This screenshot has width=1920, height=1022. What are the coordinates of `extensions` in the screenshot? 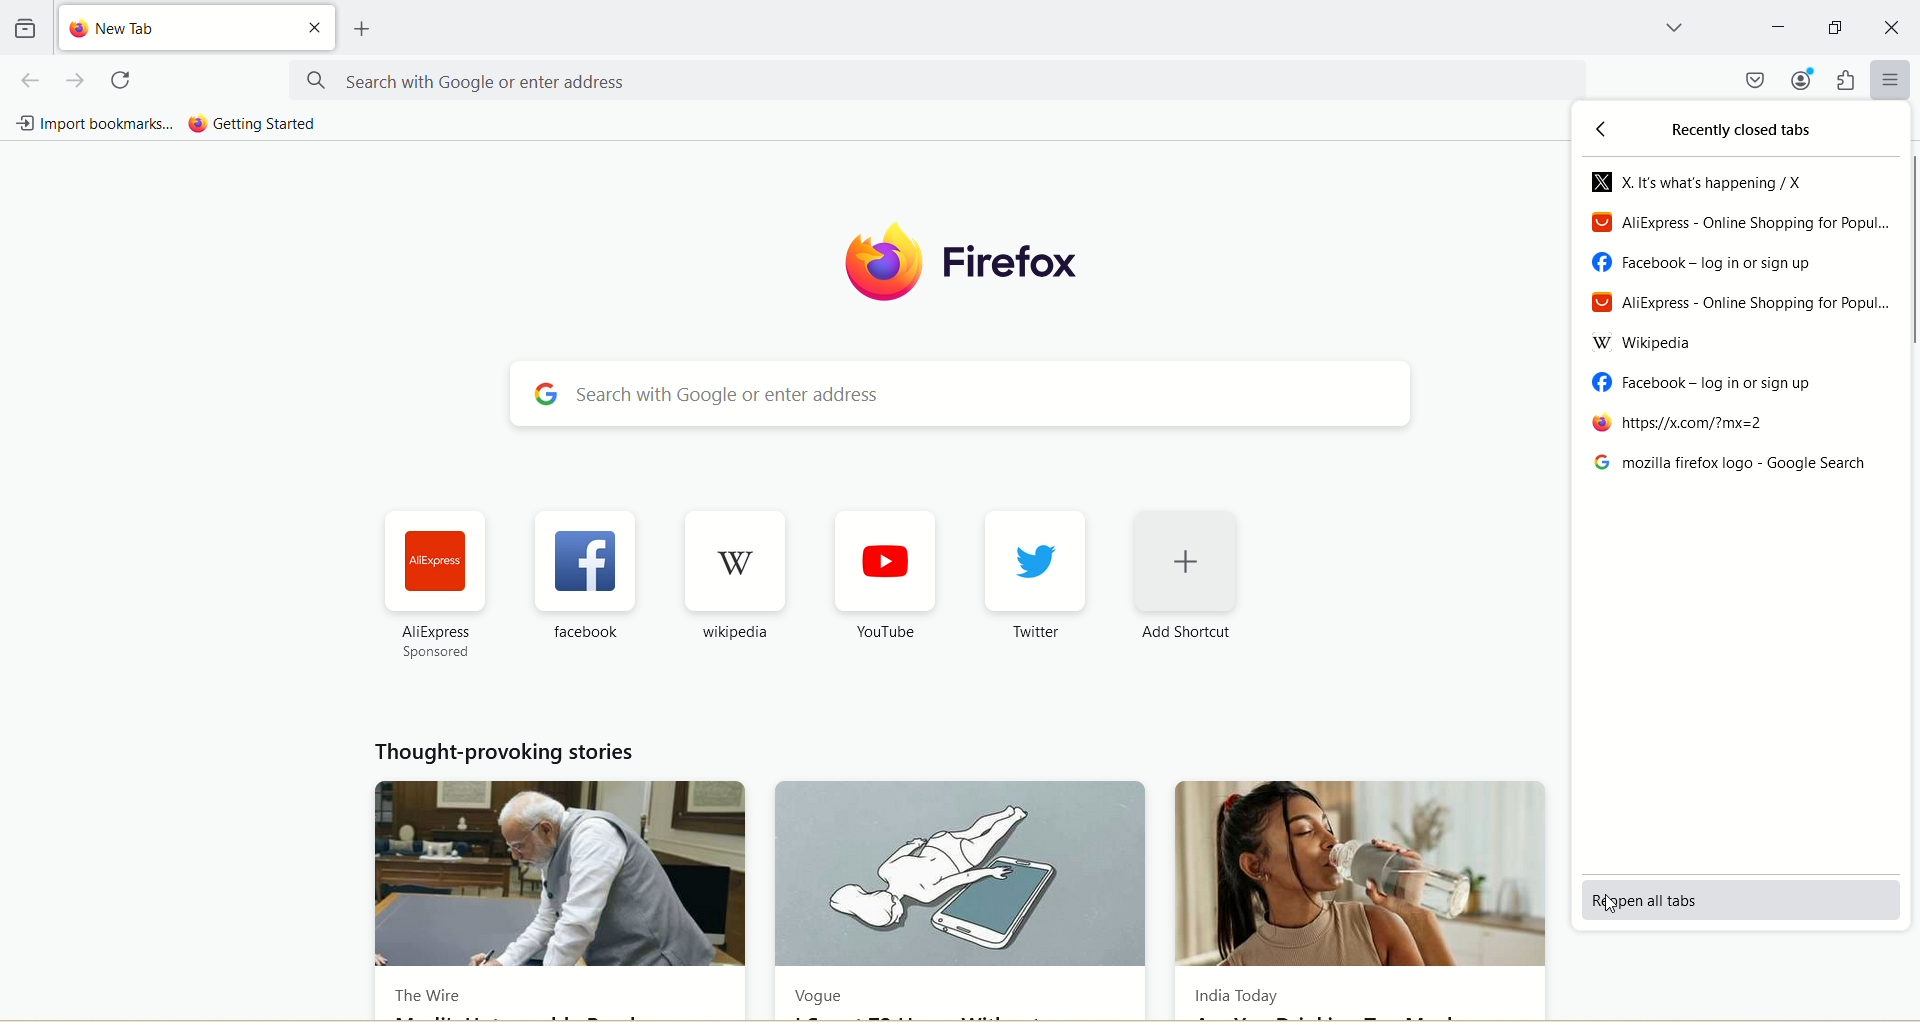 It's located at (1849, 79).